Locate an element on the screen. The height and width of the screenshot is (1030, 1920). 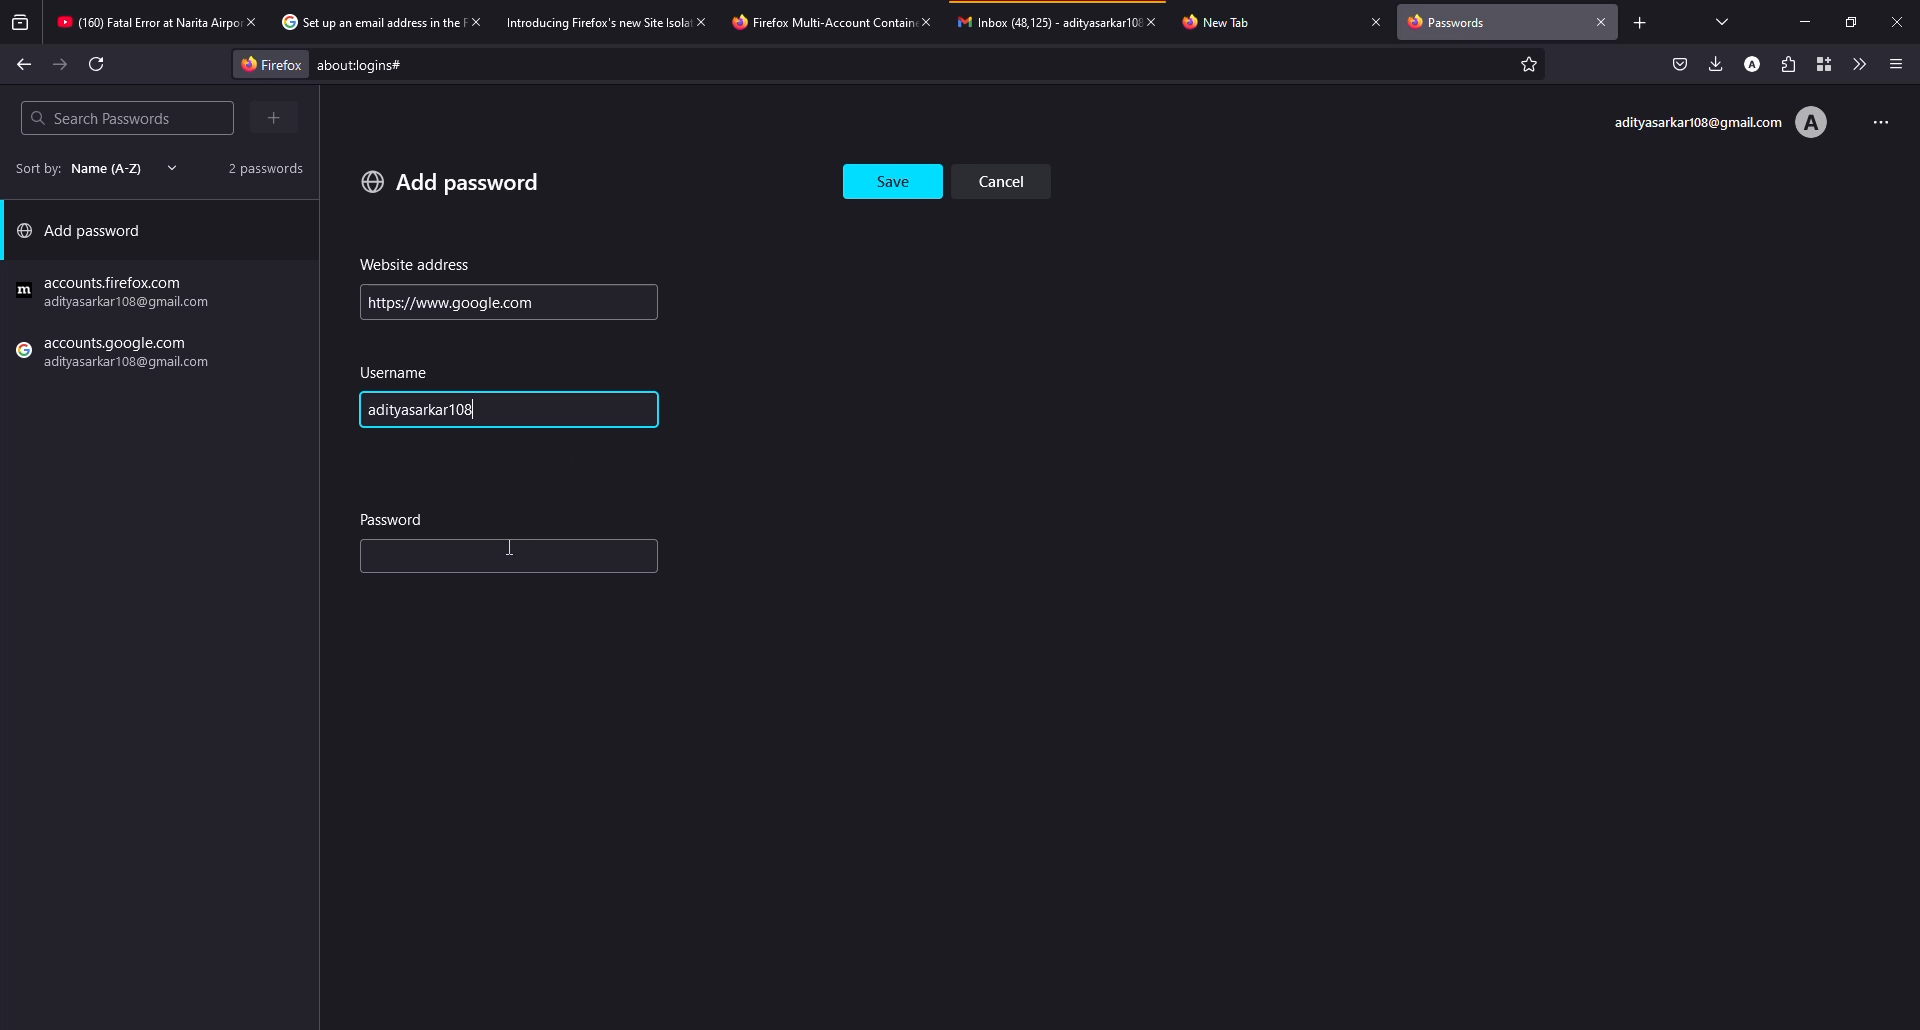
add password is located at coordinates (86, 235).